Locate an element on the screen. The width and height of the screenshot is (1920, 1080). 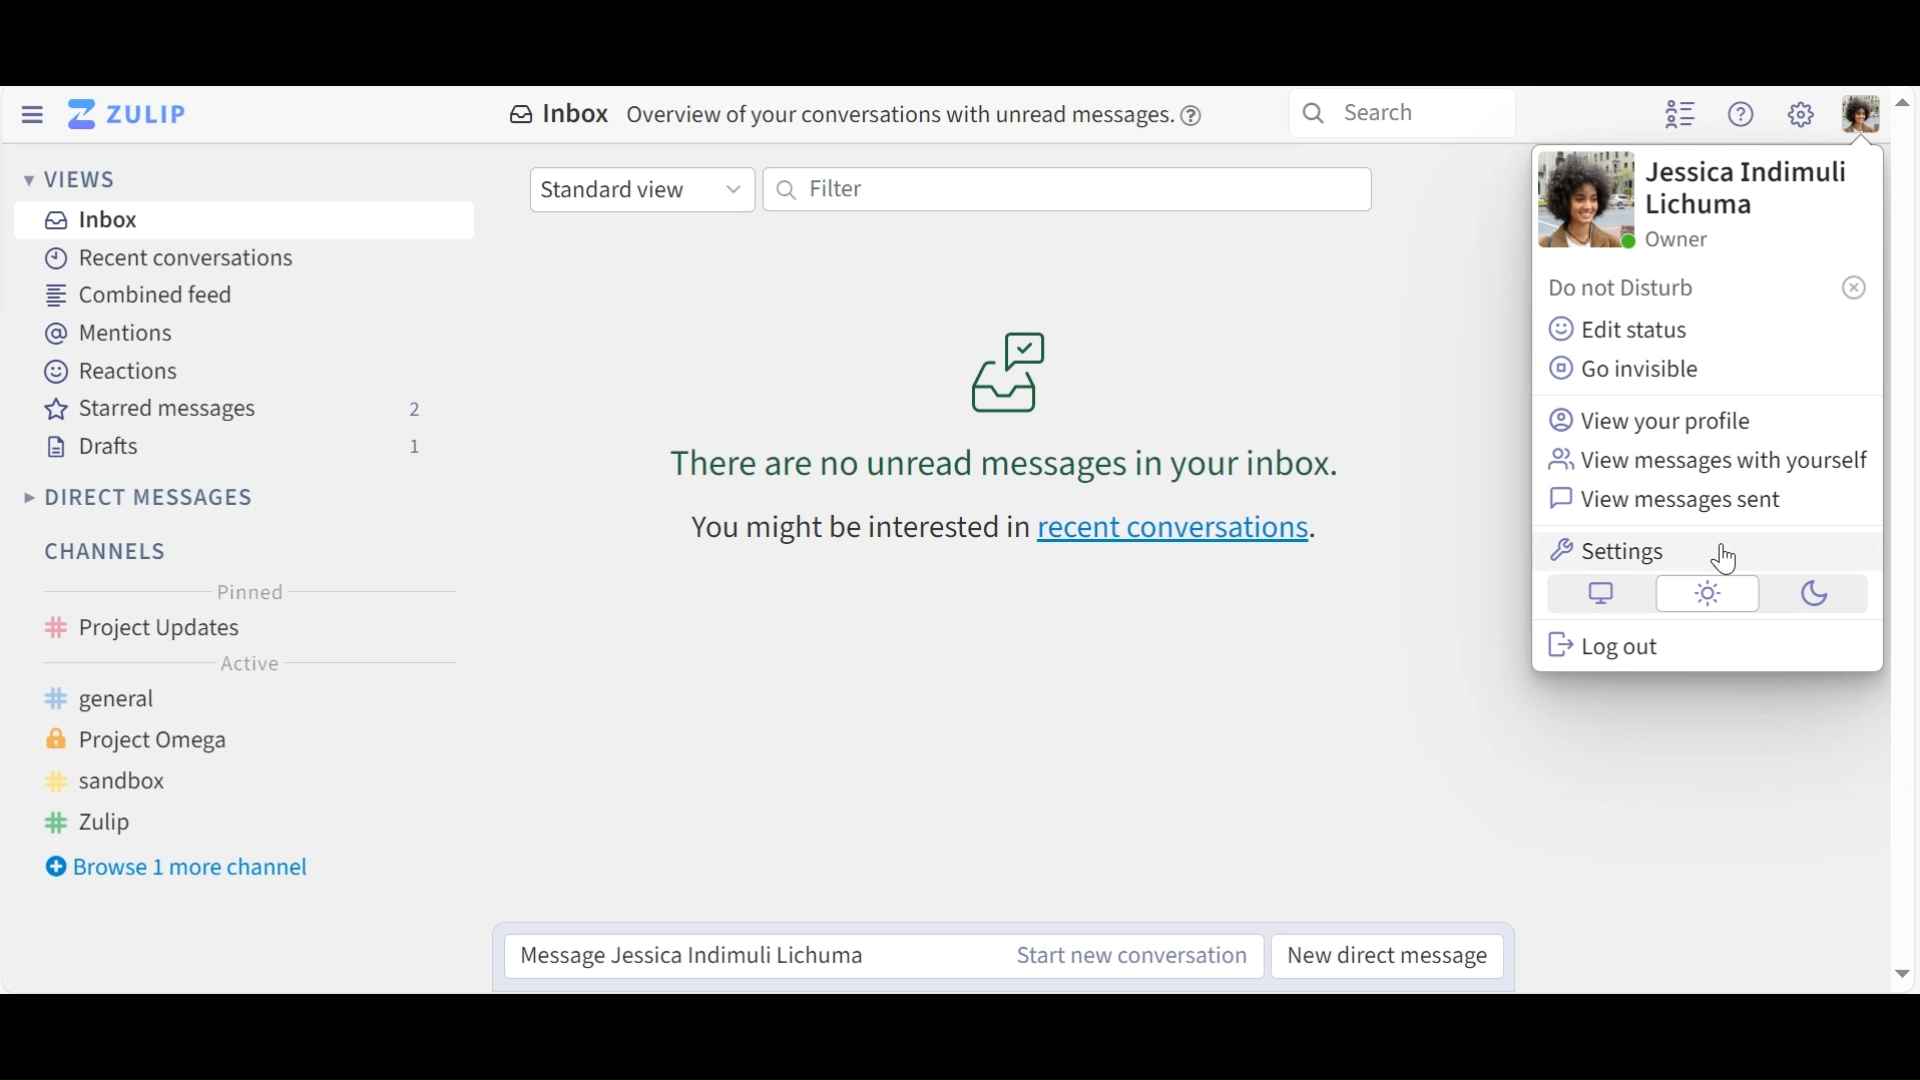
general is located at coordinates (139, 702).